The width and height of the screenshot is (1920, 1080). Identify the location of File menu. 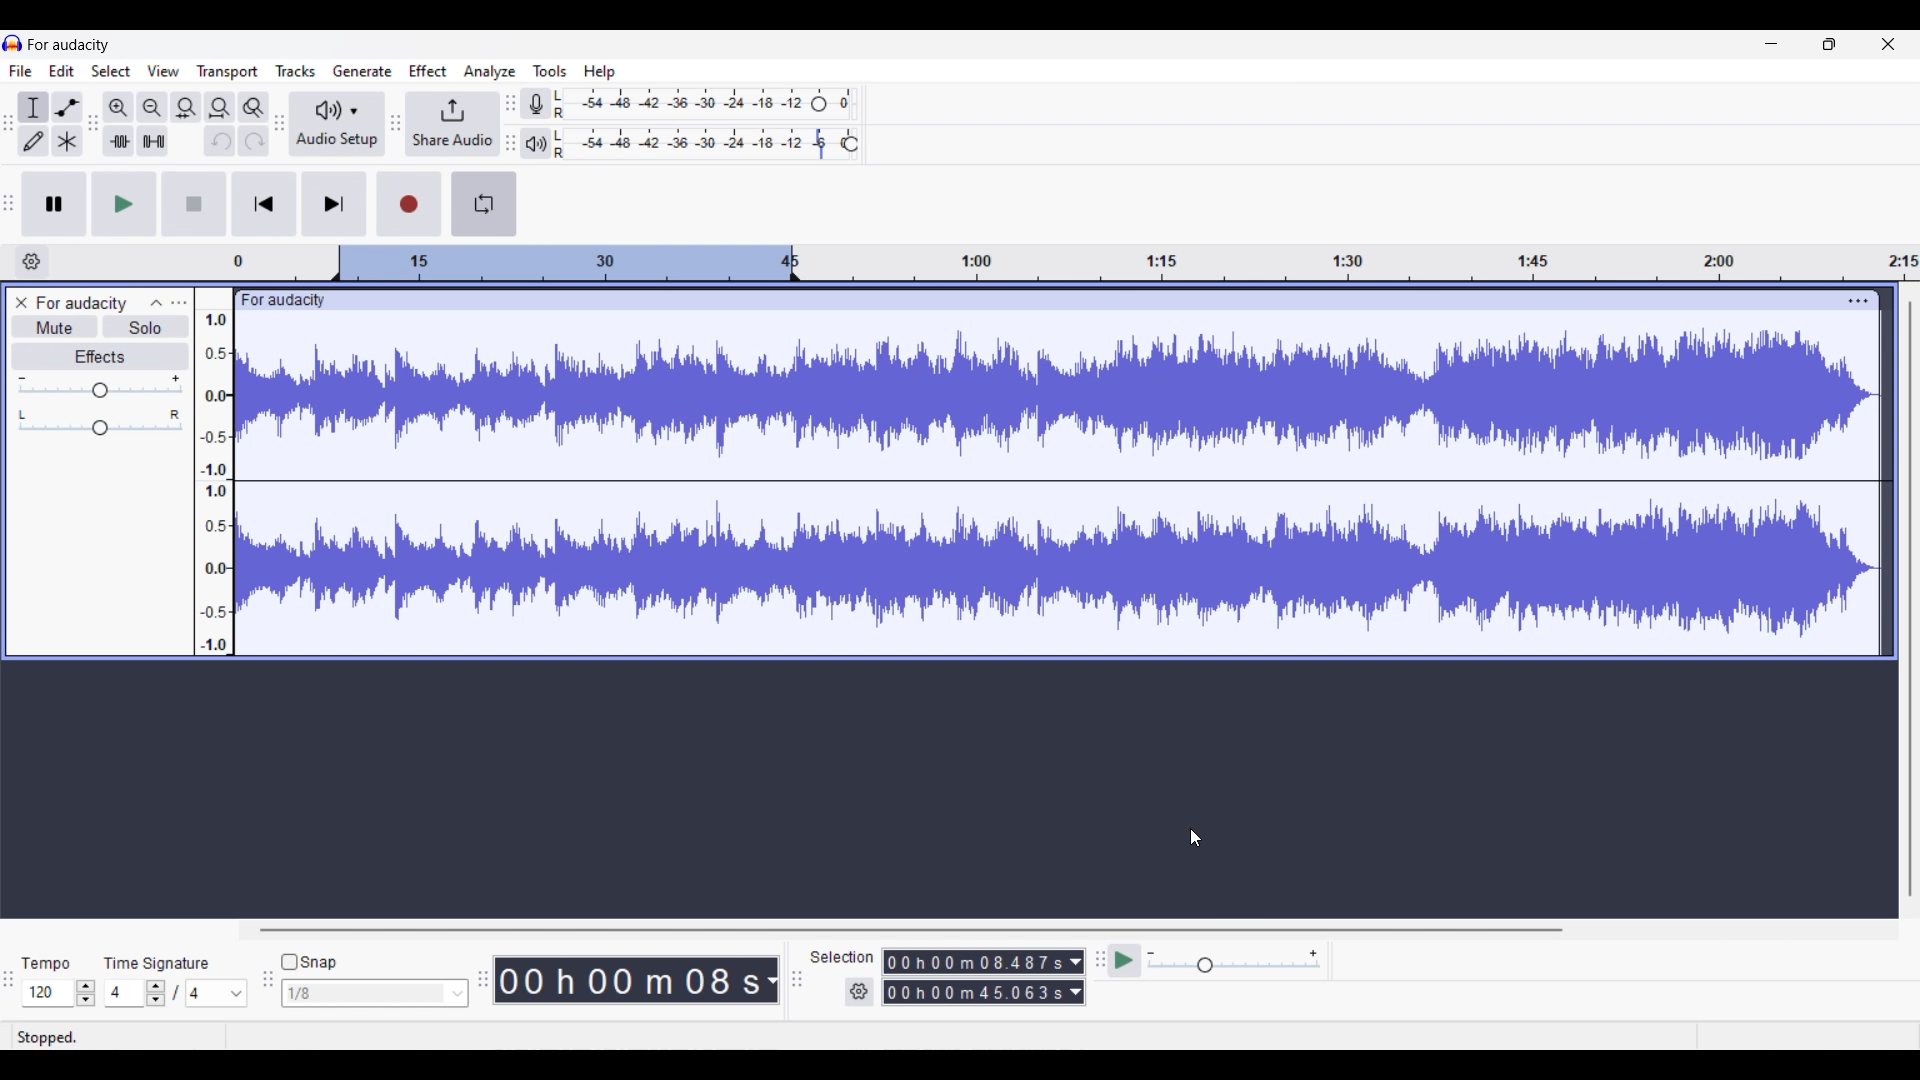
(21, 70).